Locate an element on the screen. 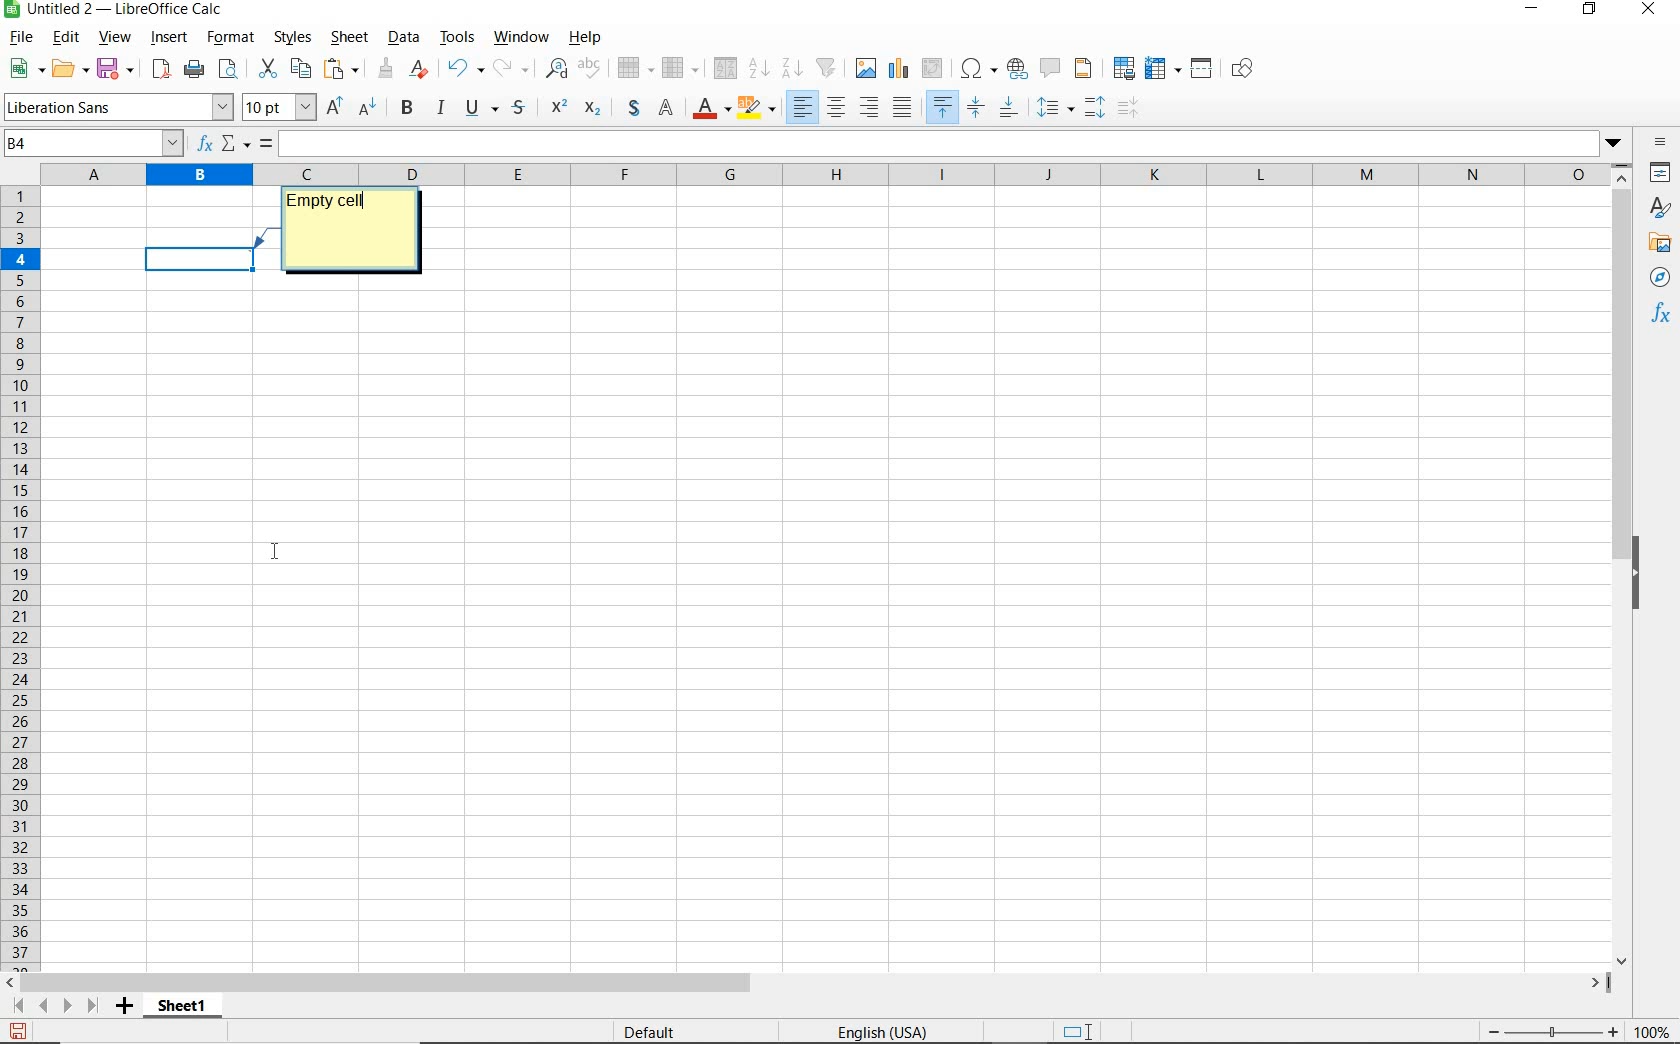 This screenshot has width=1680, height=1044. insert or edit pivot table is located at coordinates (935, 69).